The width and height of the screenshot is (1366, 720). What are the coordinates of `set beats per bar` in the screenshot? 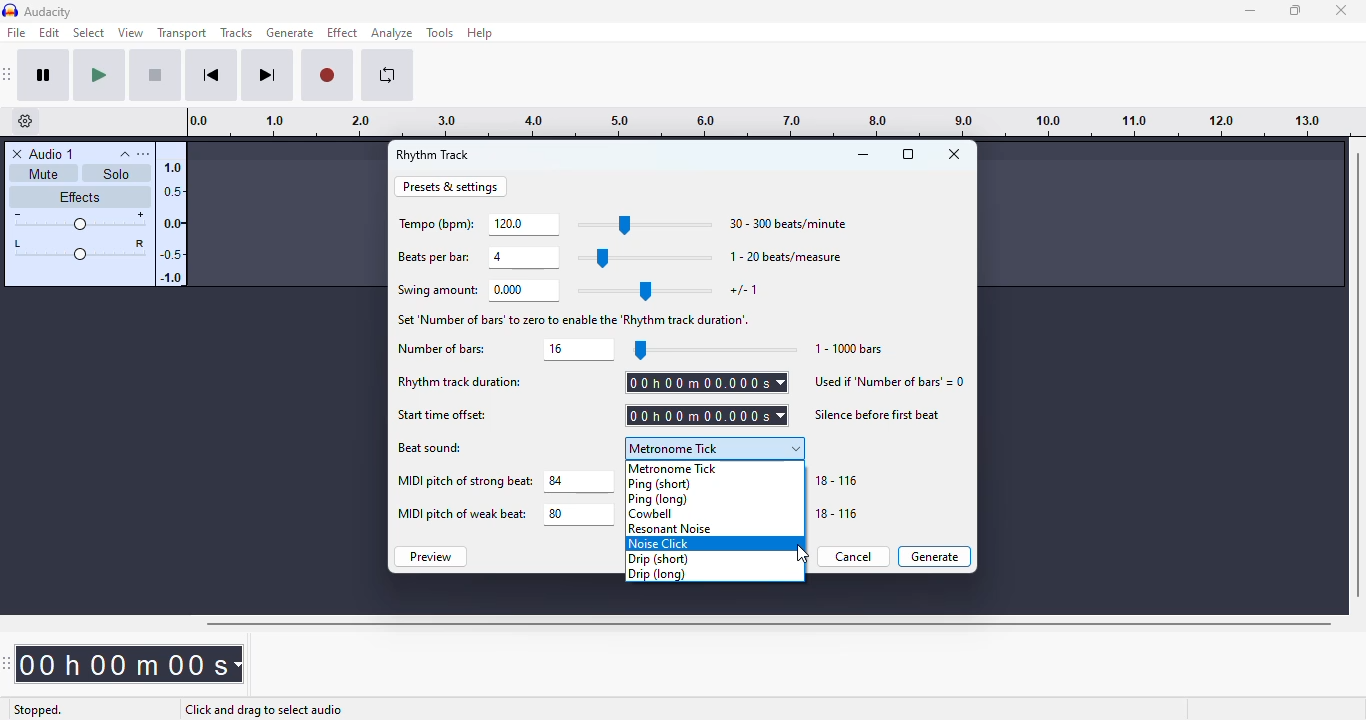 It's located at (523, 258).